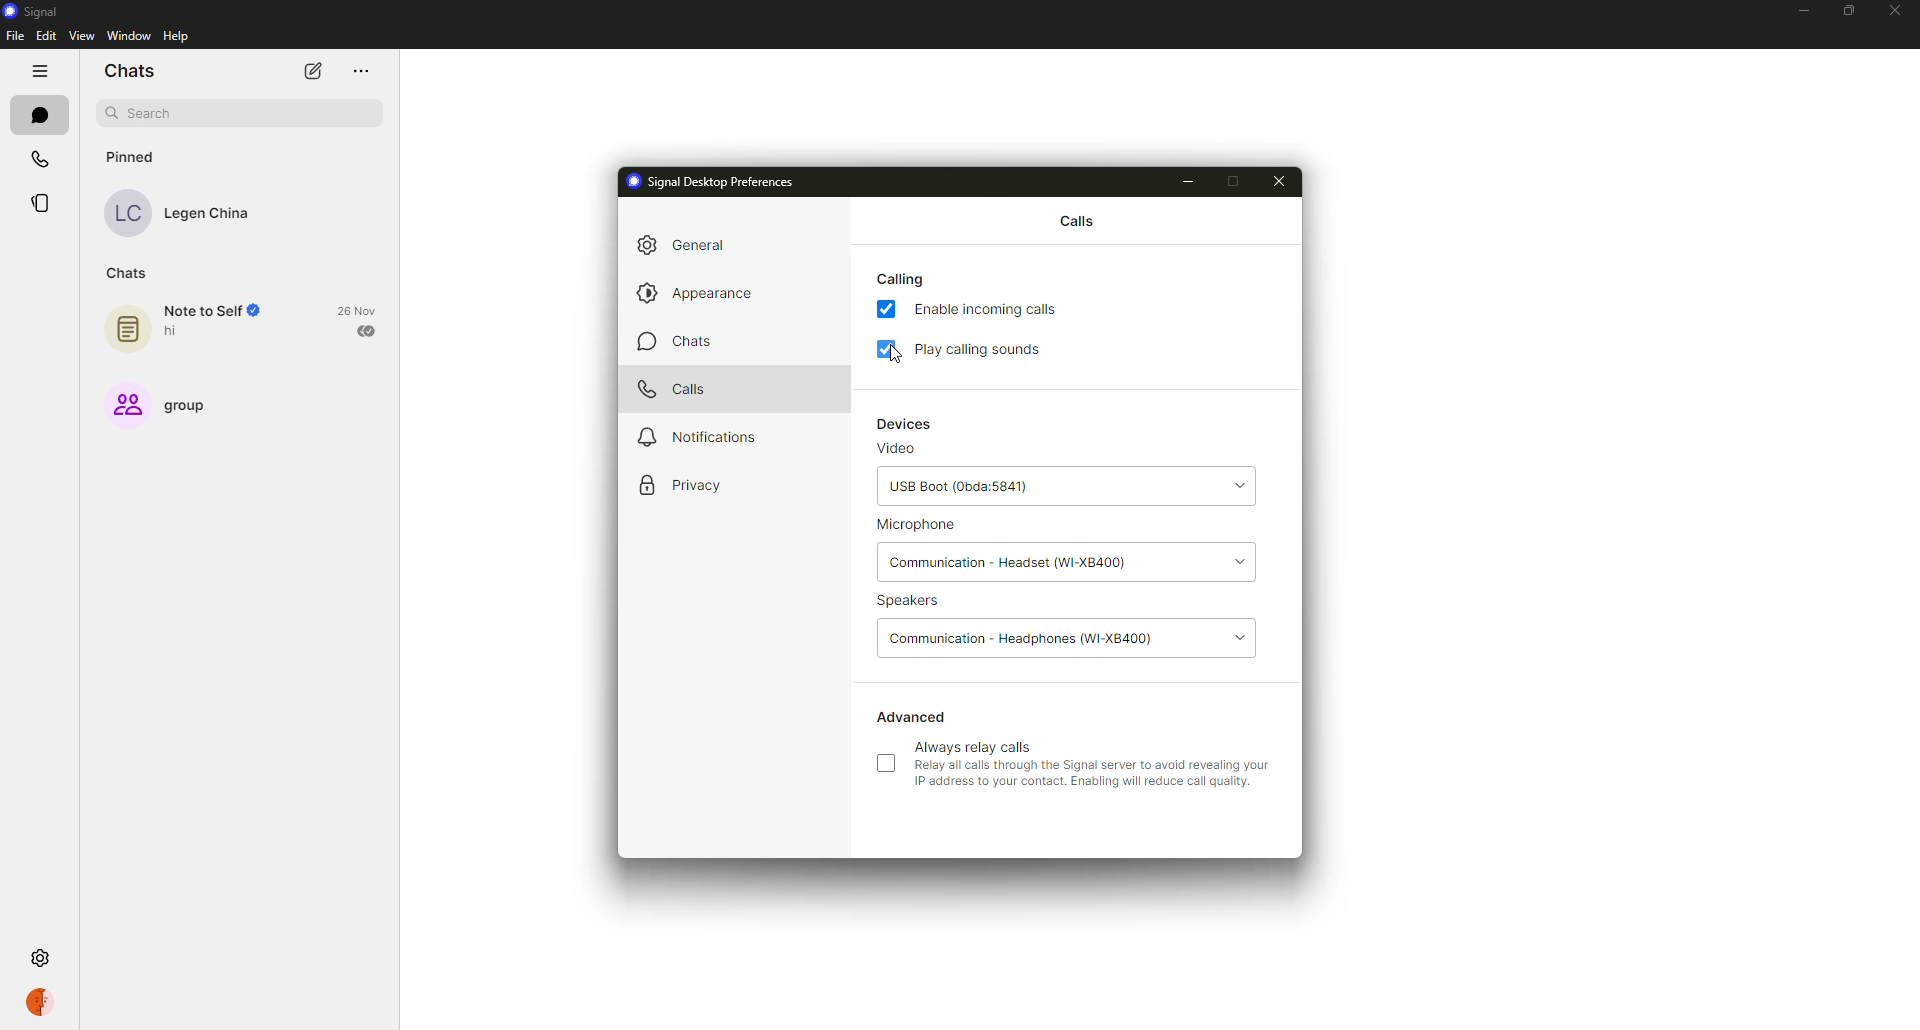 This screenshot has height=1030, width=1920. I want to click on calls, so click(672, 389).